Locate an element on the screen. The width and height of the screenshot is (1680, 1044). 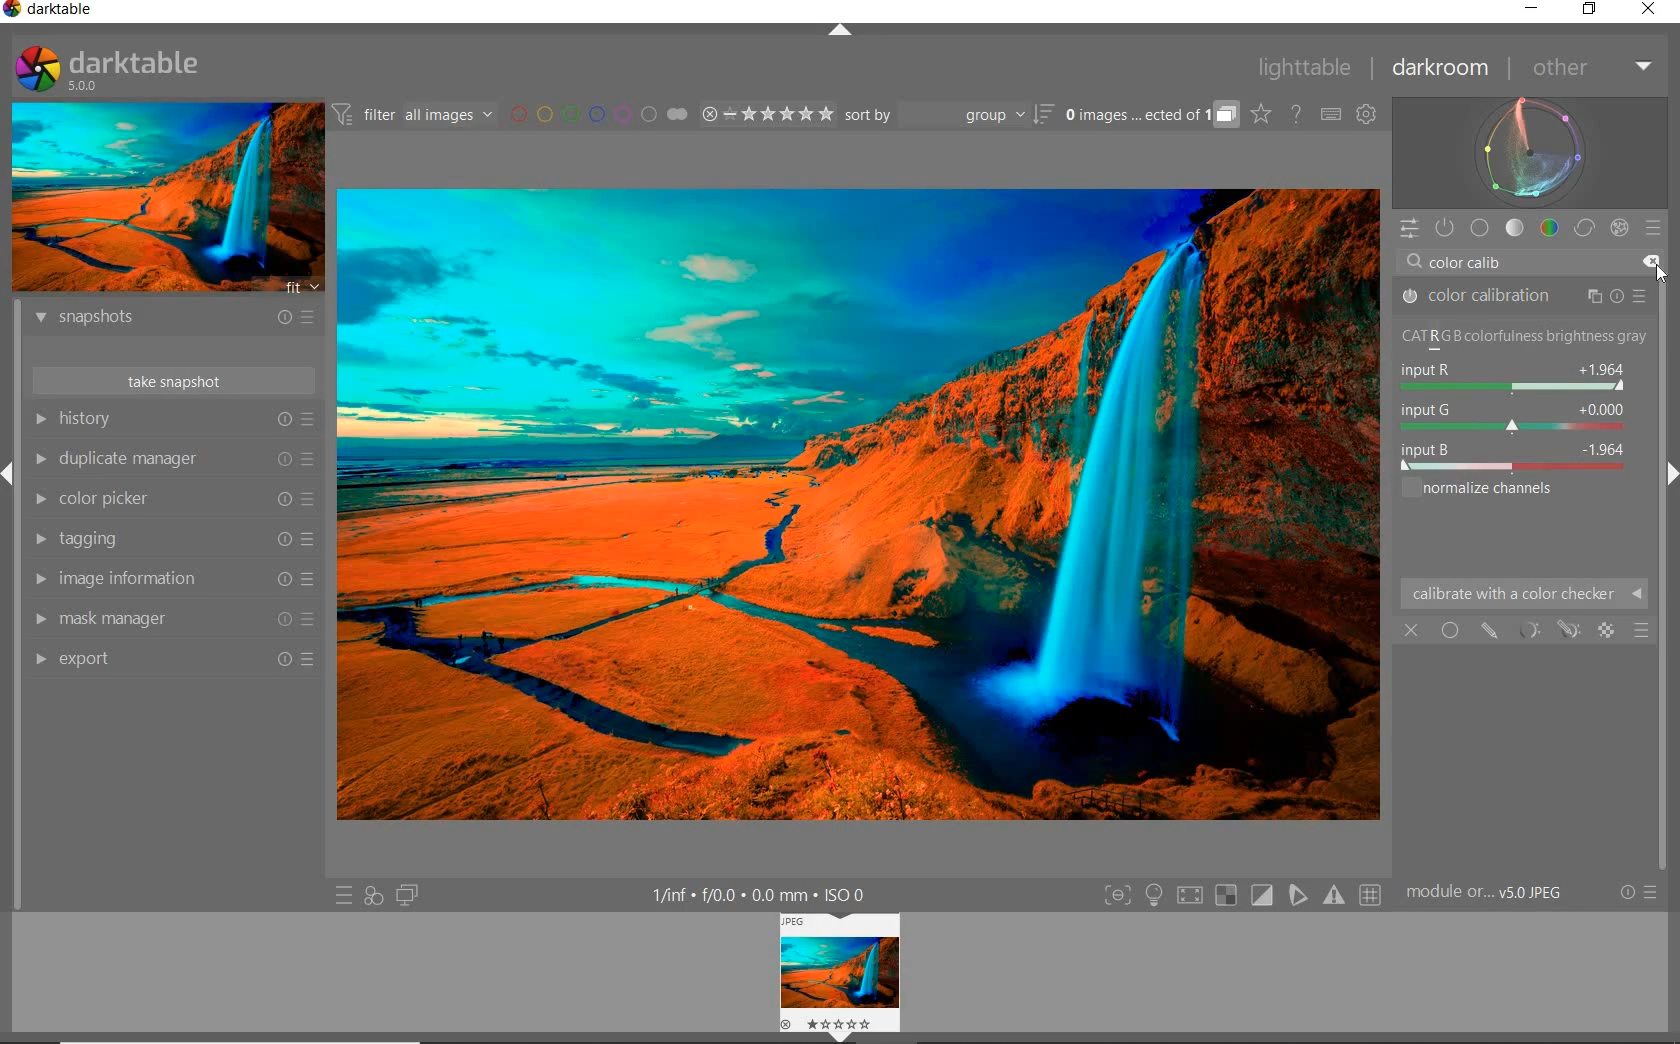
NORMALIZE CHANNELS is located at coordinates (1522, 339).